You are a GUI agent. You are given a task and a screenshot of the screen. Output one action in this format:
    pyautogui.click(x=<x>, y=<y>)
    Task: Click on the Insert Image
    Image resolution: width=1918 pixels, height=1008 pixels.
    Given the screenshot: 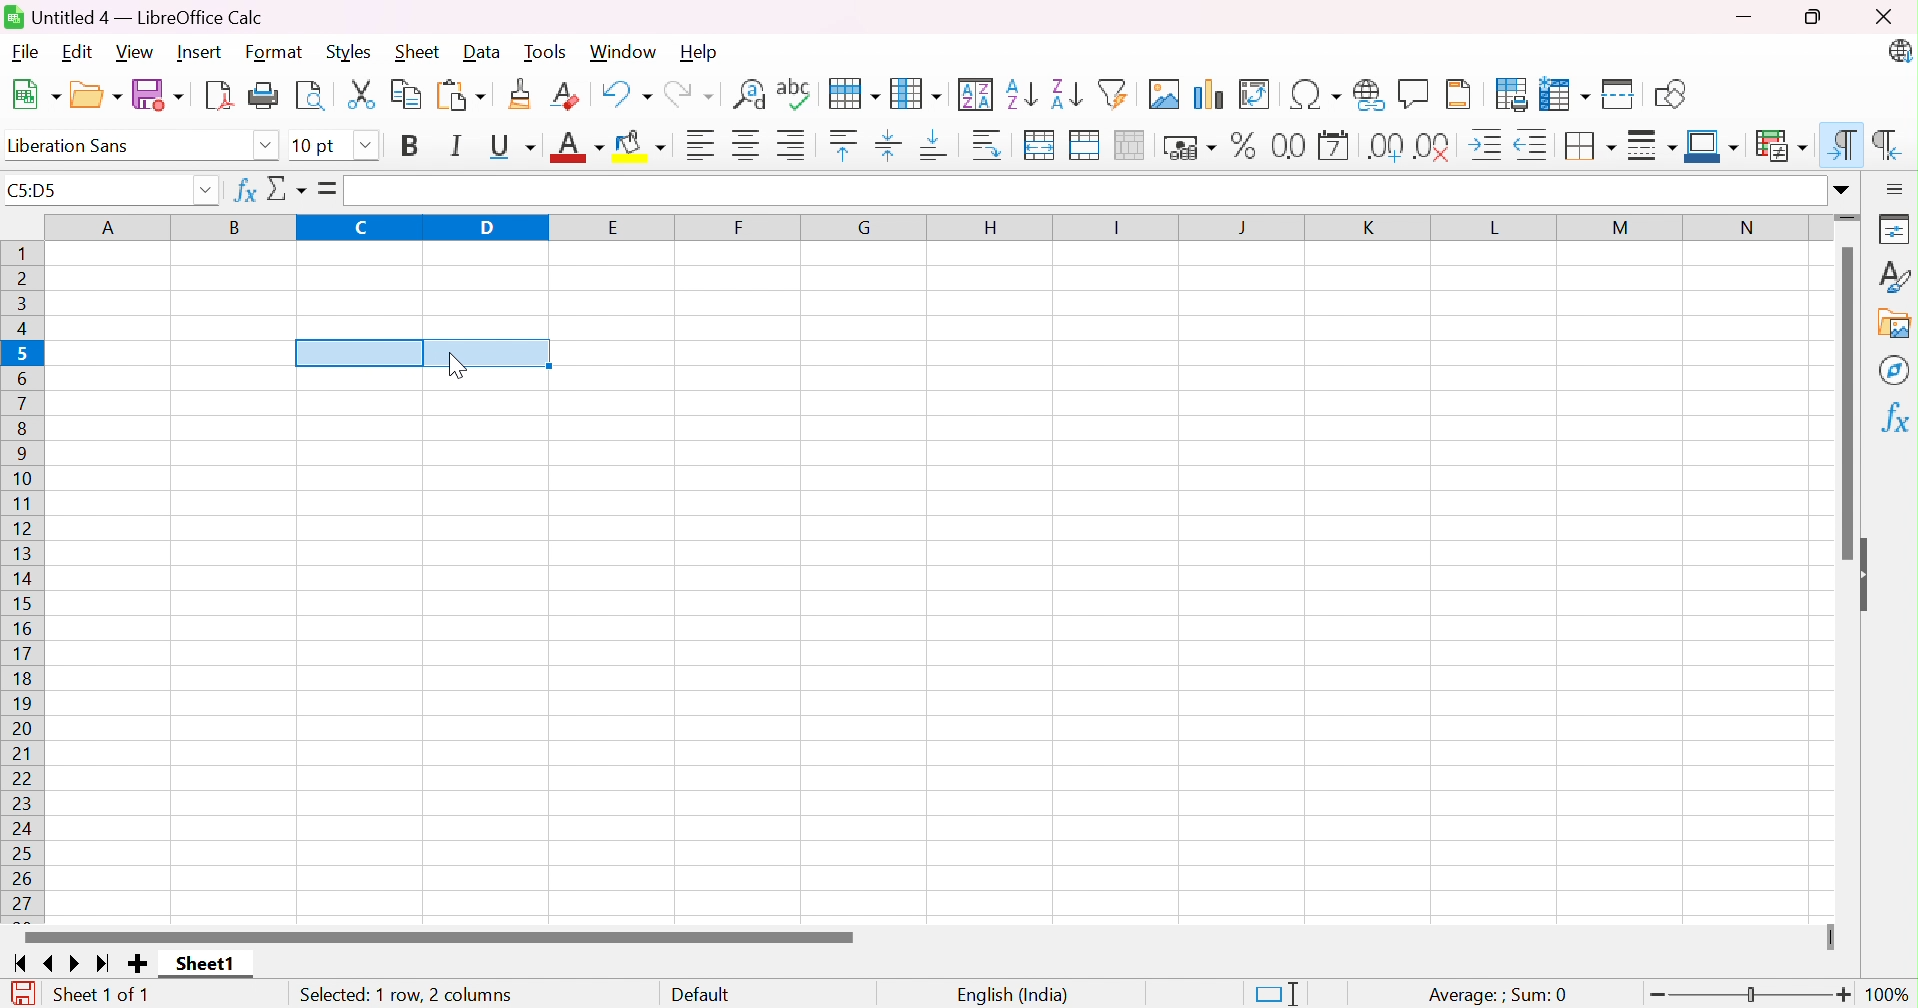 What is the action you would take?
    pyautogui.click(x=1163, y=94)
    